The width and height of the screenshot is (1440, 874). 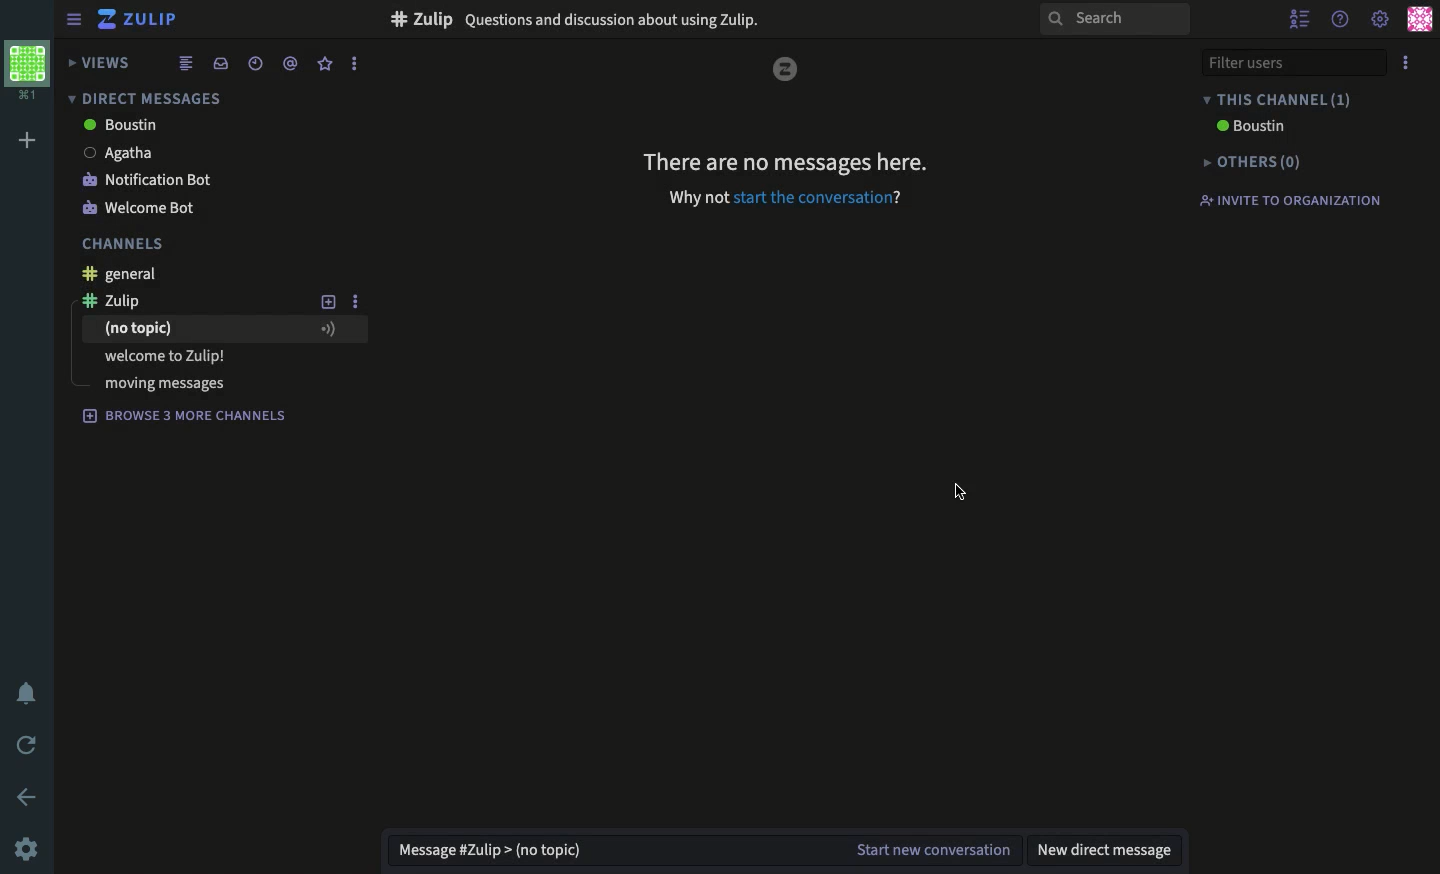 What do you see at coordinates (583, 18) in the screenshot?
I see `#zulip questions and discussions about zulip` at bounding box center [583, 18].